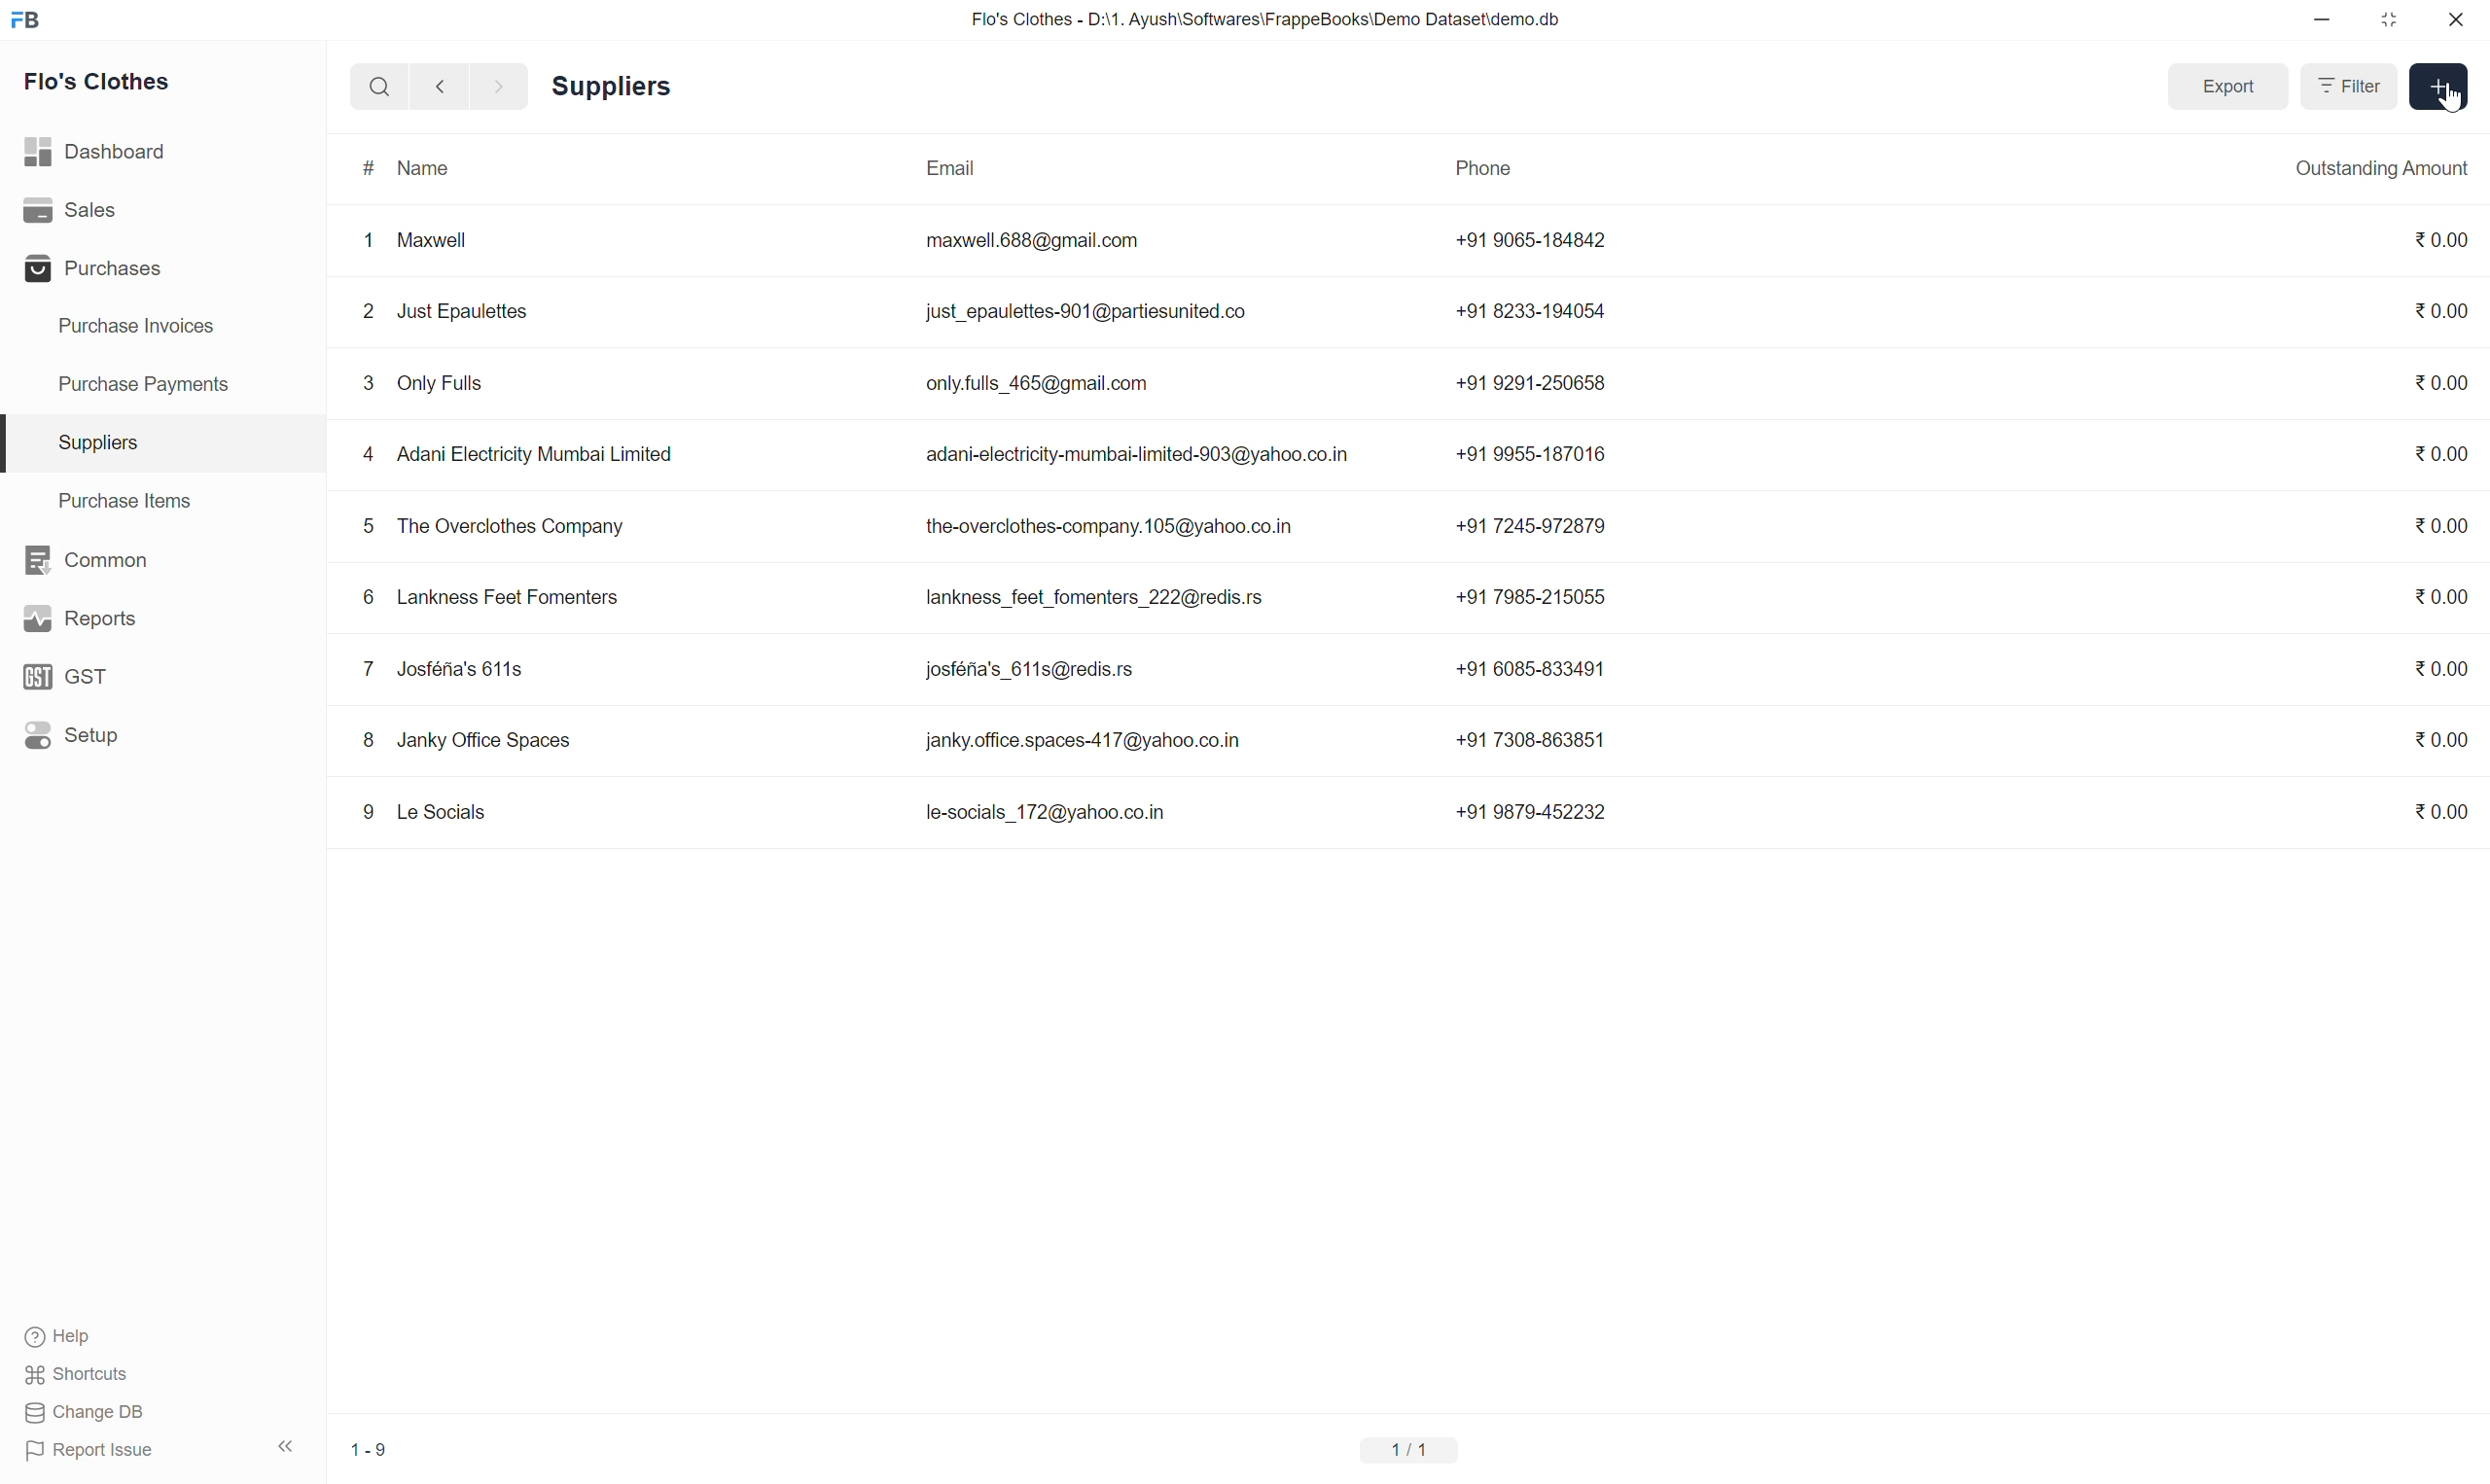  Describe the element at coordinates (418, 238) in the screenshot. I see `1 Maxwell` at that location.